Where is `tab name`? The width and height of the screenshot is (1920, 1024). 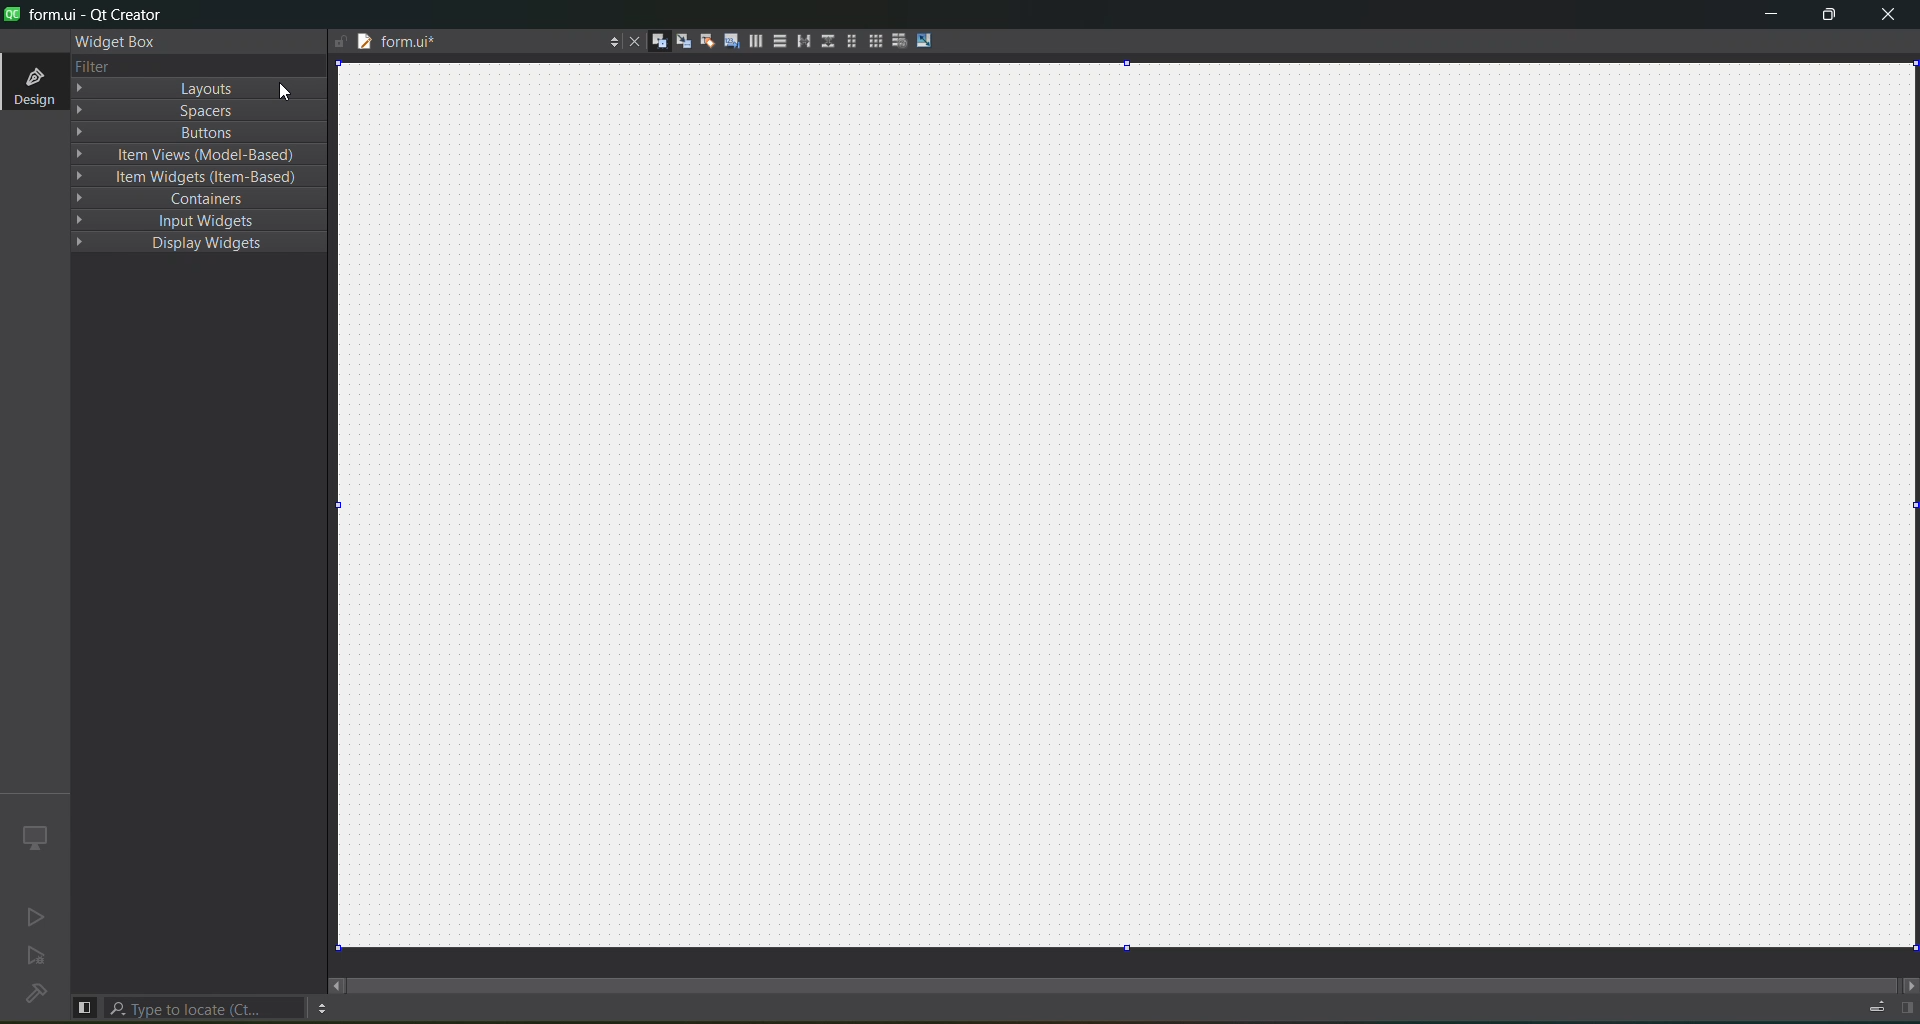
tab name is located at coordinates (457, 44).